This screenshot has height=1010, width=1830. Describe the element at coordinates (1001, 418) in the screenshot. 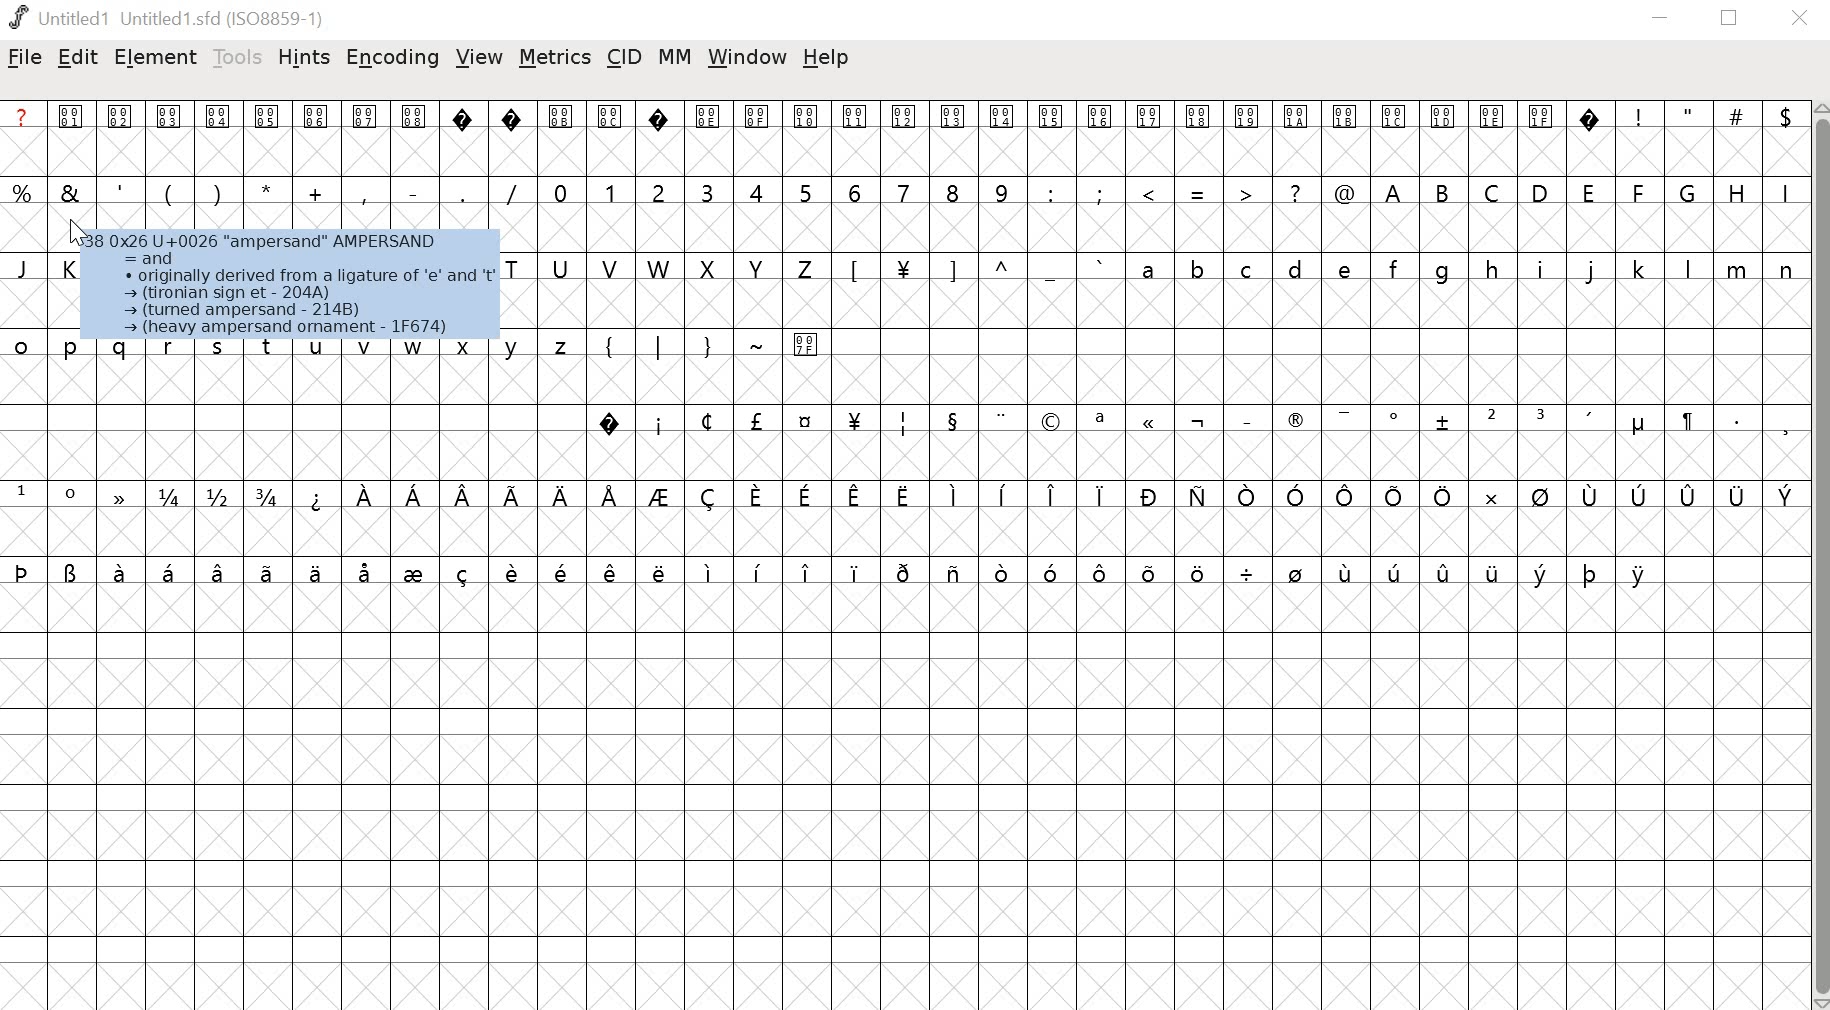

I see `..` at that location.